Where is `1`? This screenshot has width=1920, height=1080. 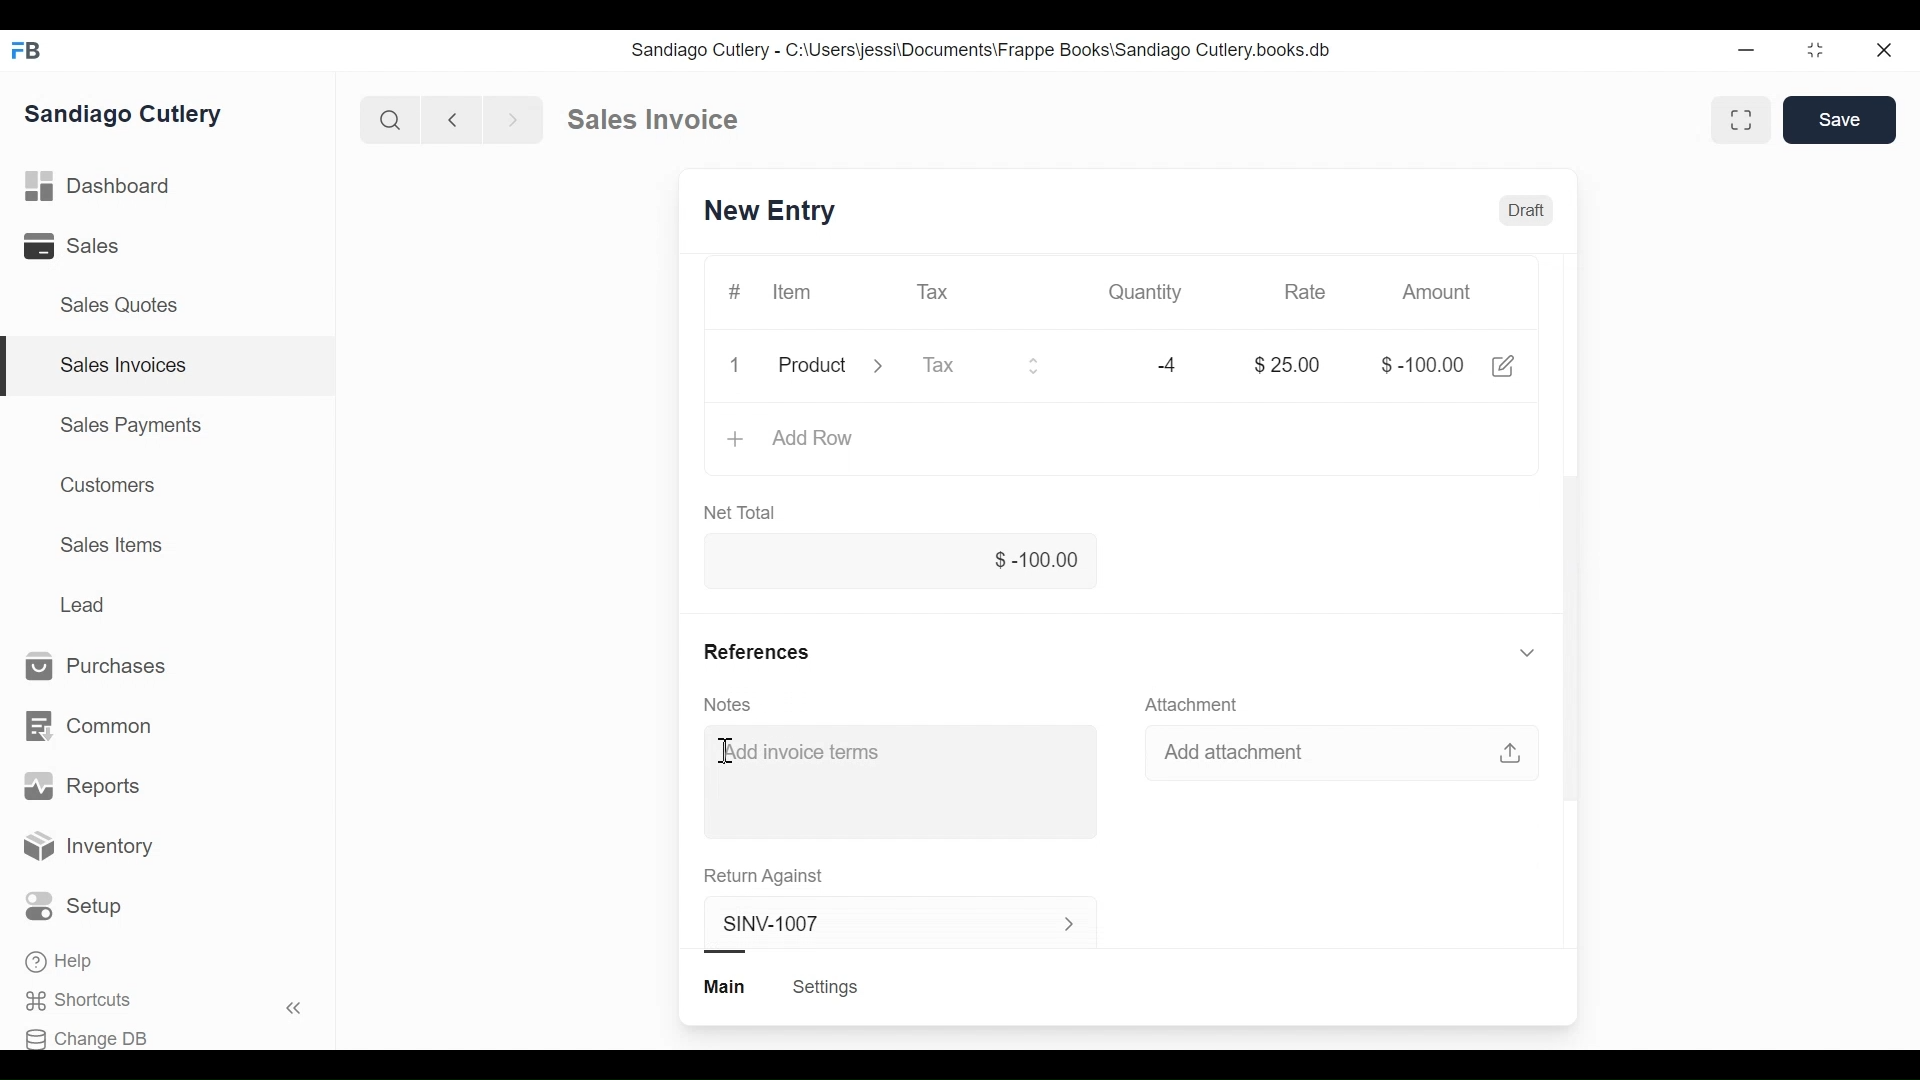
1 is located at coordinates (732, 363).